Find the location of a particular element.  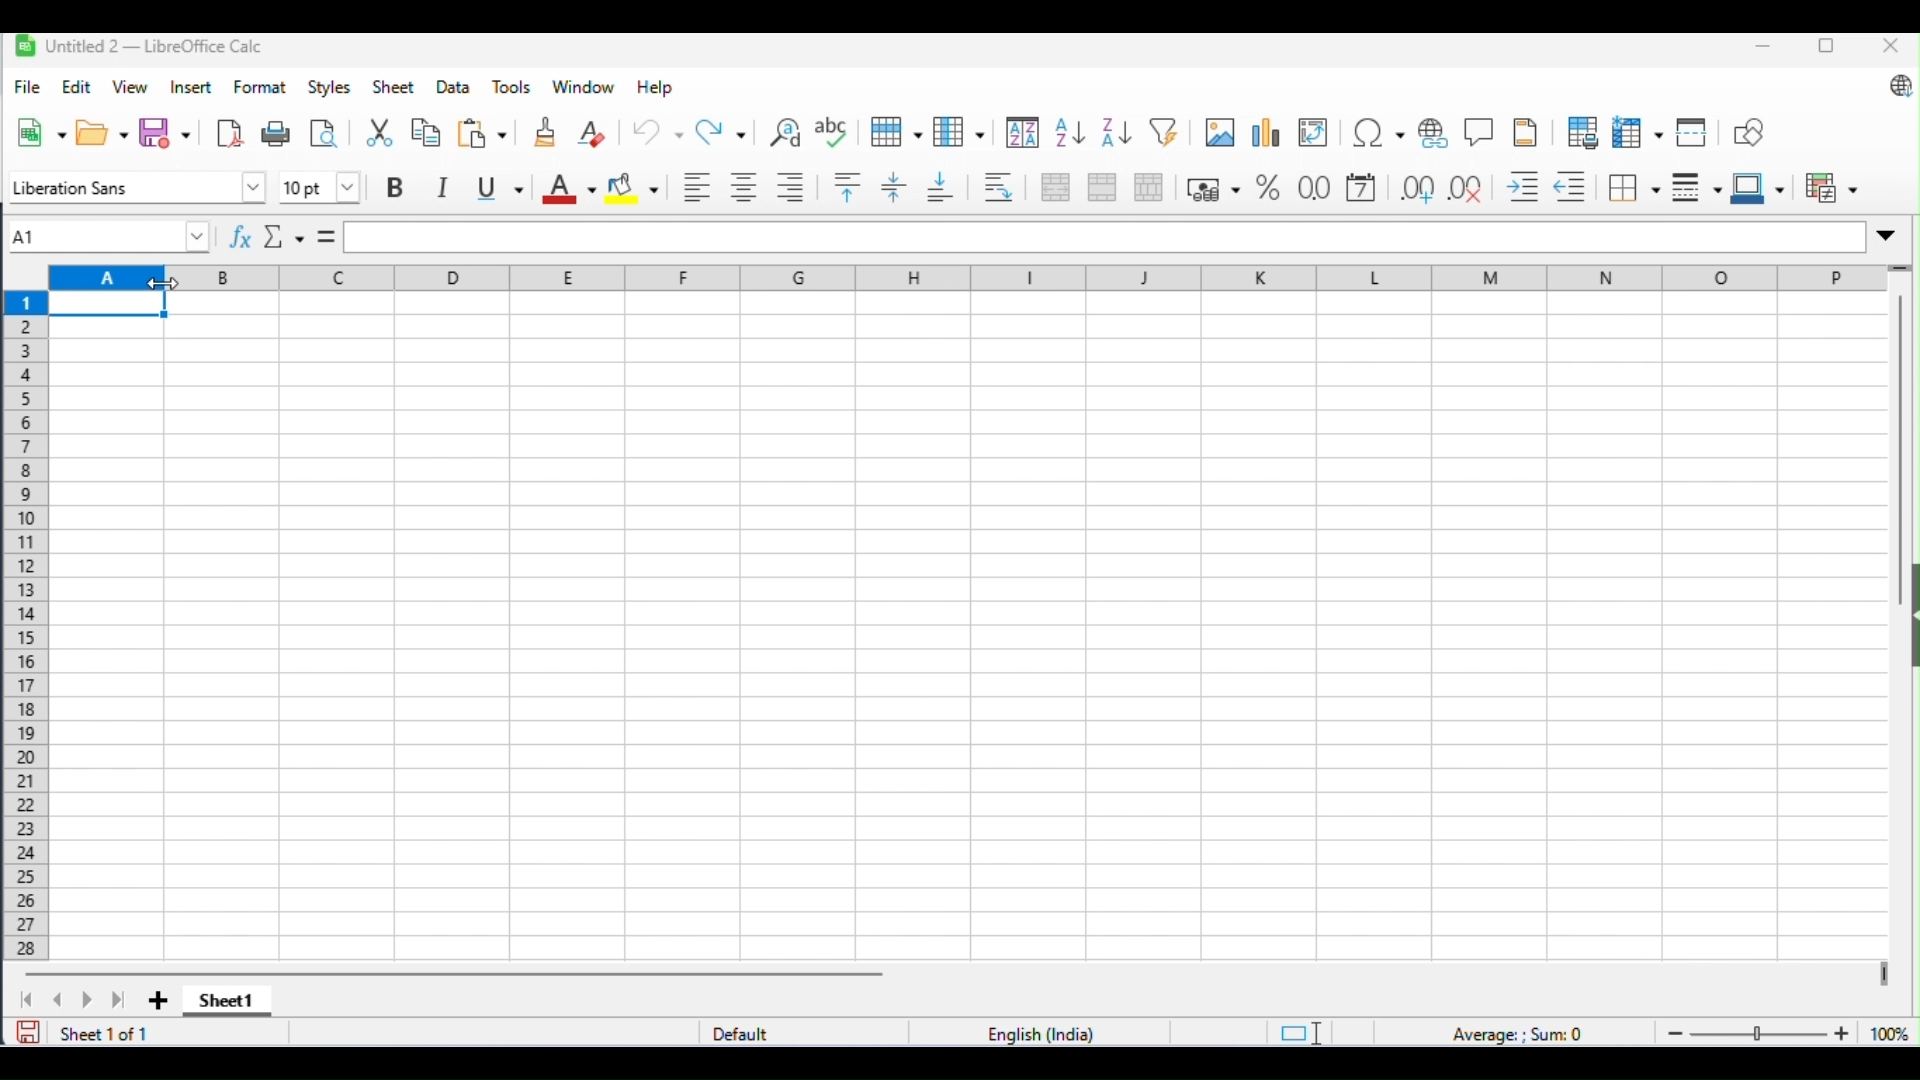

insert hyperlink is located at coordinates (1480, 130).